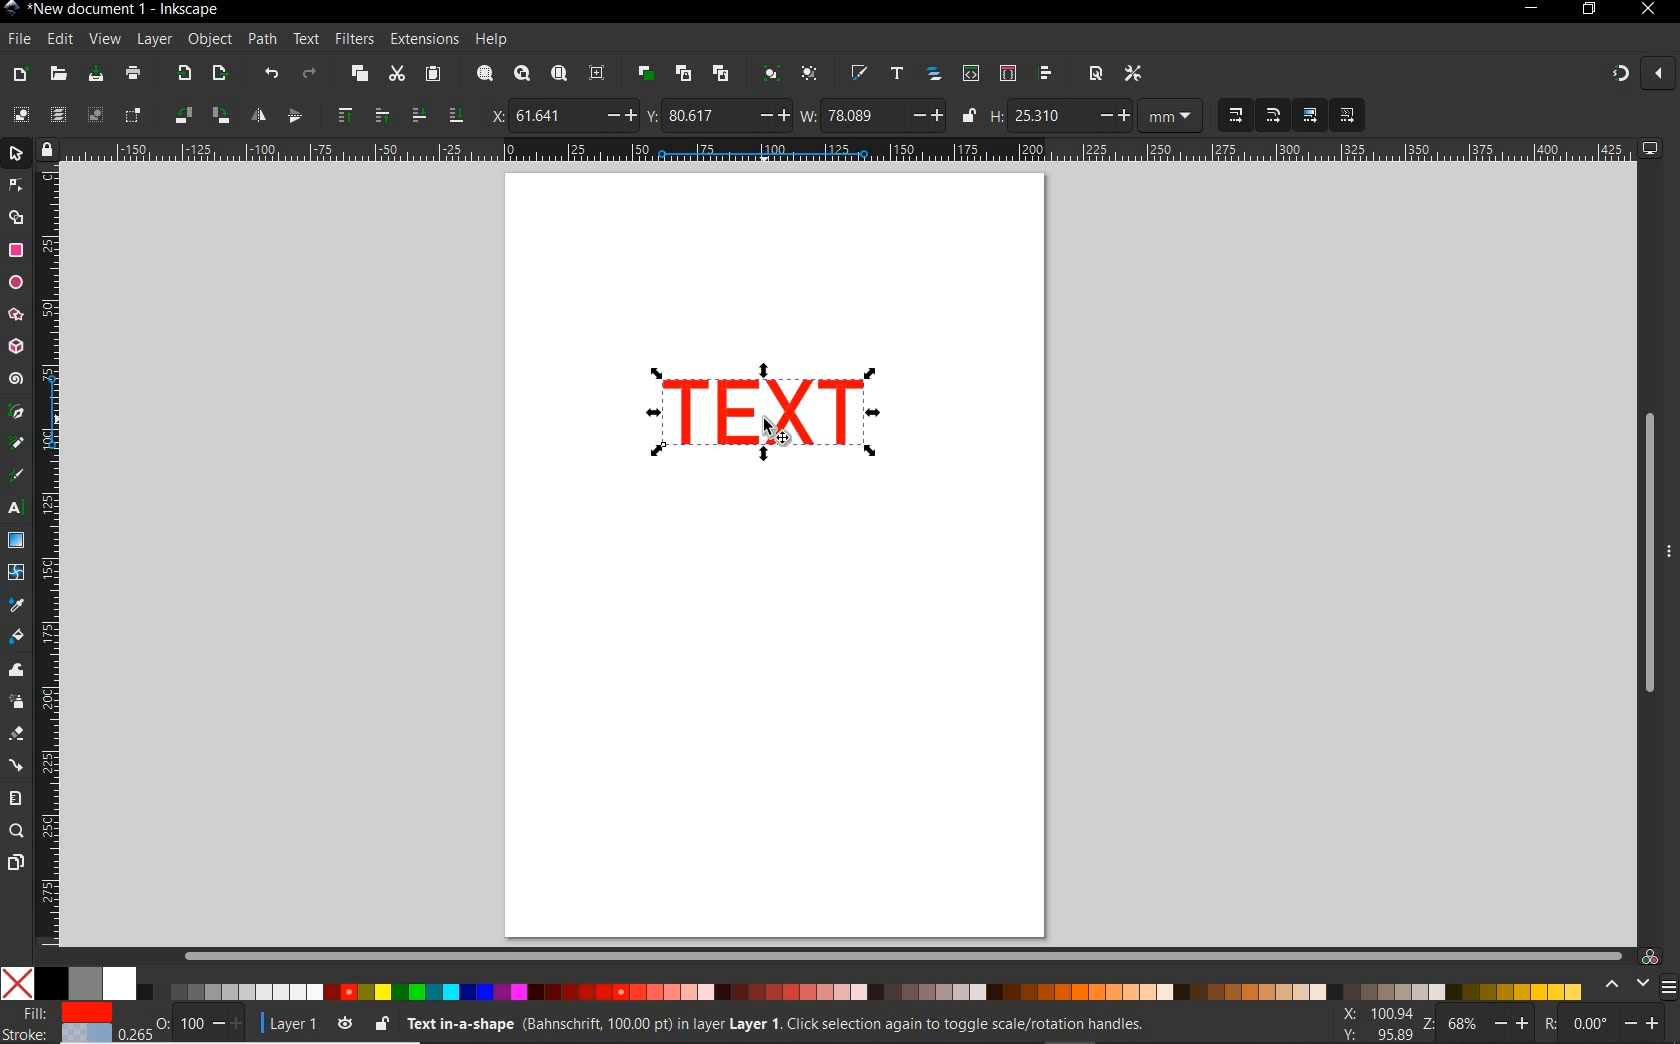 The width and height of the screenshot is (1680, 1044). I want to click on spiral tool, so click(16, 381).